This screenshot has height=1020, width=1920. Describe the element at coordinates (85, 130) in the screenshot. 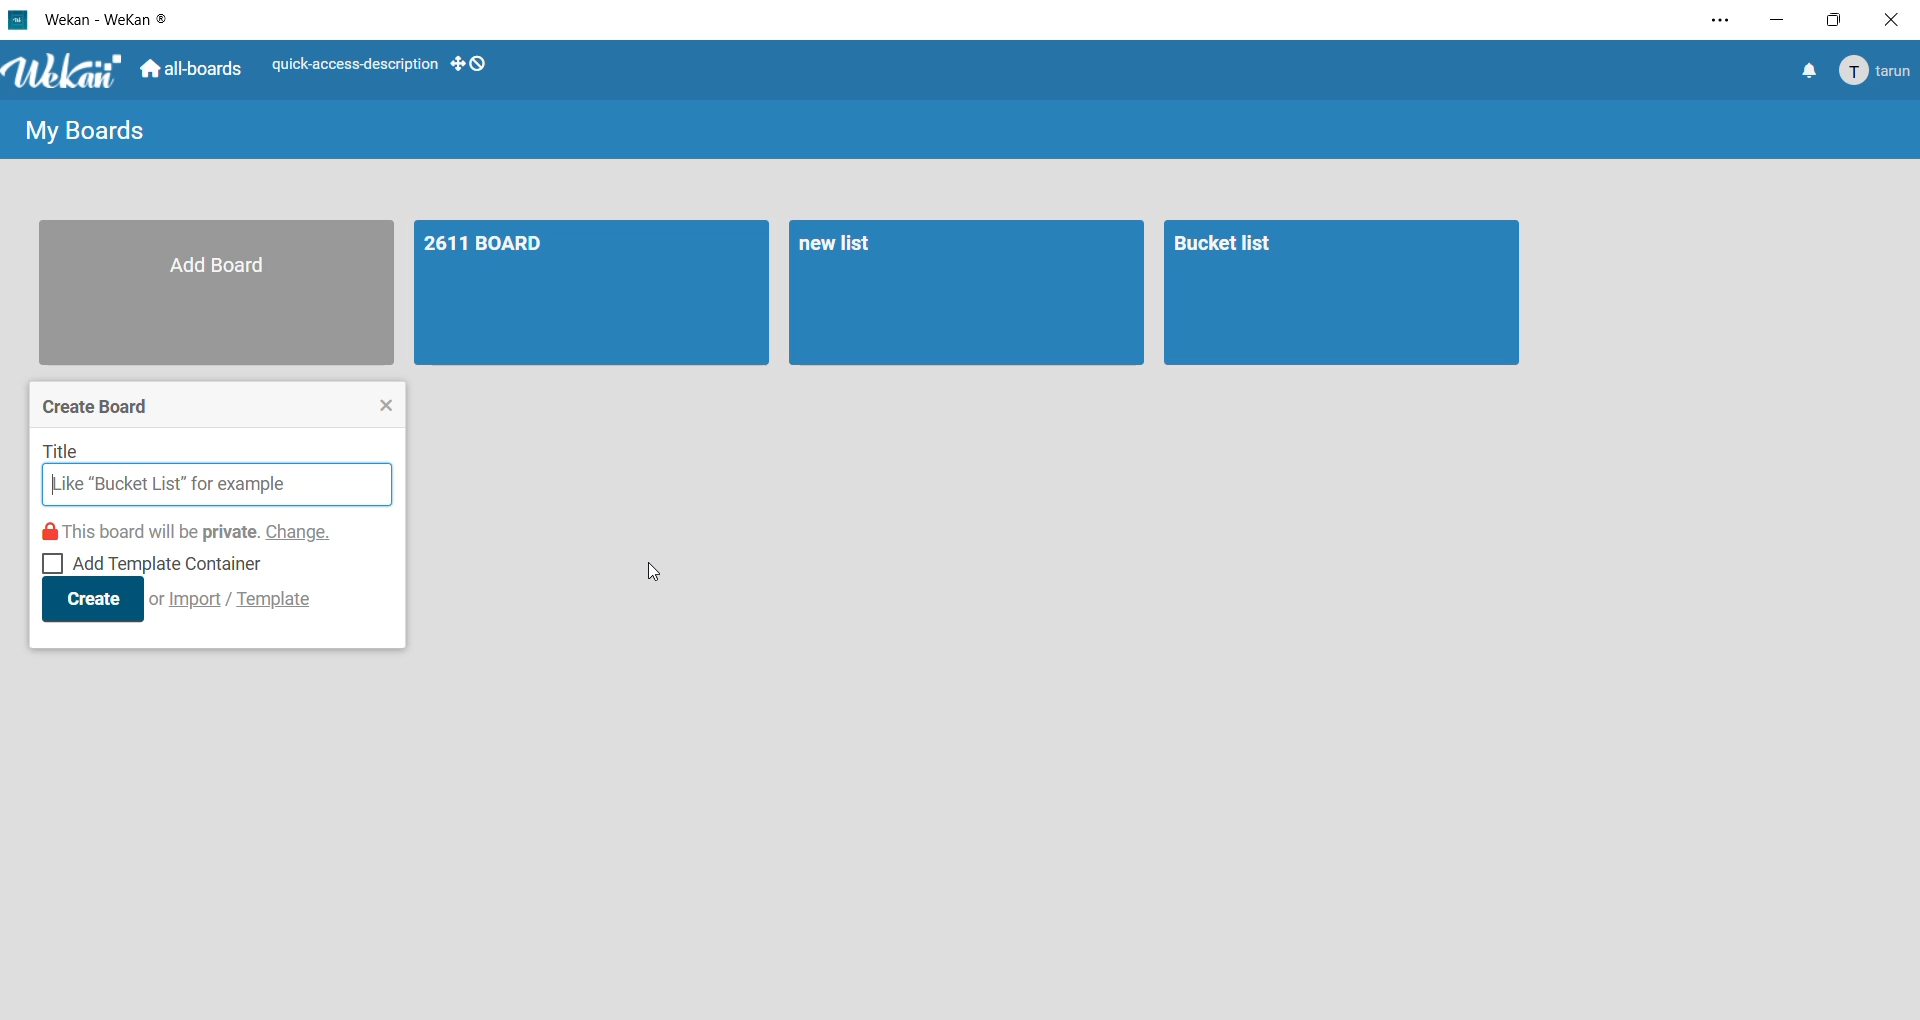

I see `my boards` at that location.